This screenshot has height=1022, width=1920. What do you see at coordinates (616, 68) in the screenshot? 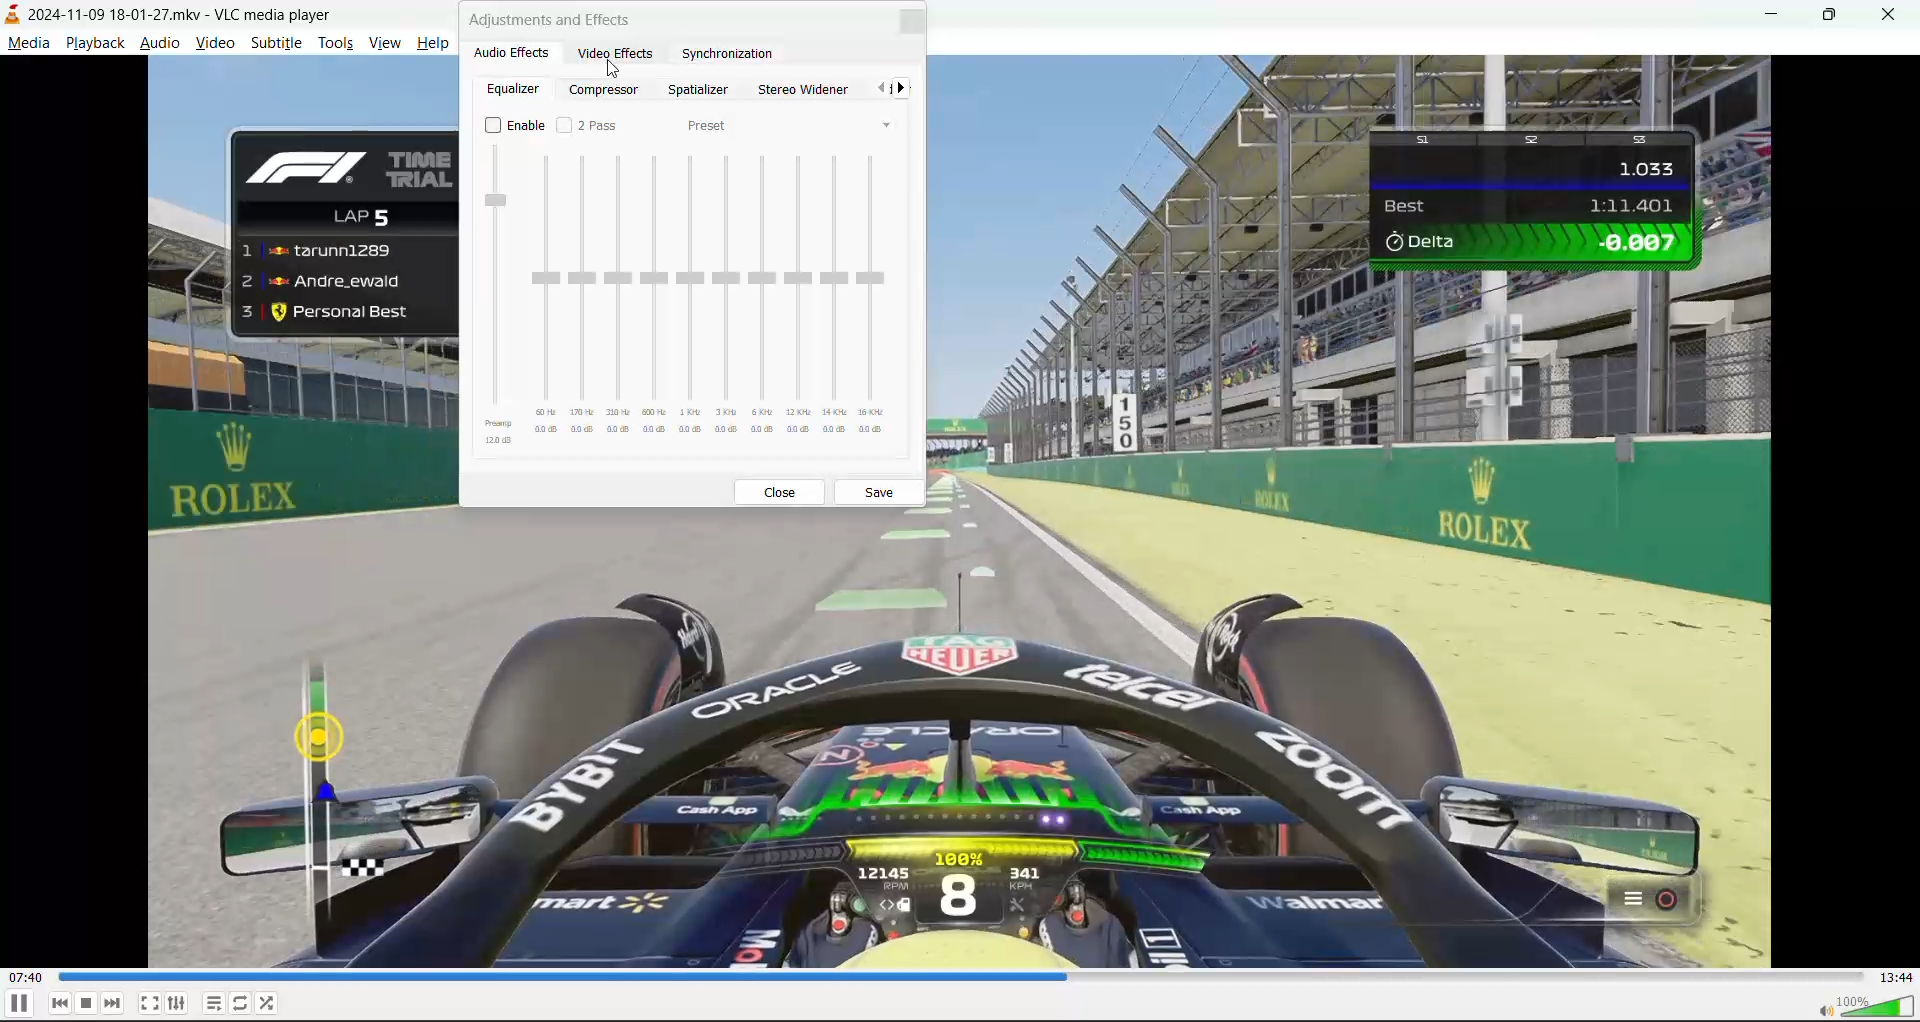
I see `cursor` at bounding box center [616, 68].